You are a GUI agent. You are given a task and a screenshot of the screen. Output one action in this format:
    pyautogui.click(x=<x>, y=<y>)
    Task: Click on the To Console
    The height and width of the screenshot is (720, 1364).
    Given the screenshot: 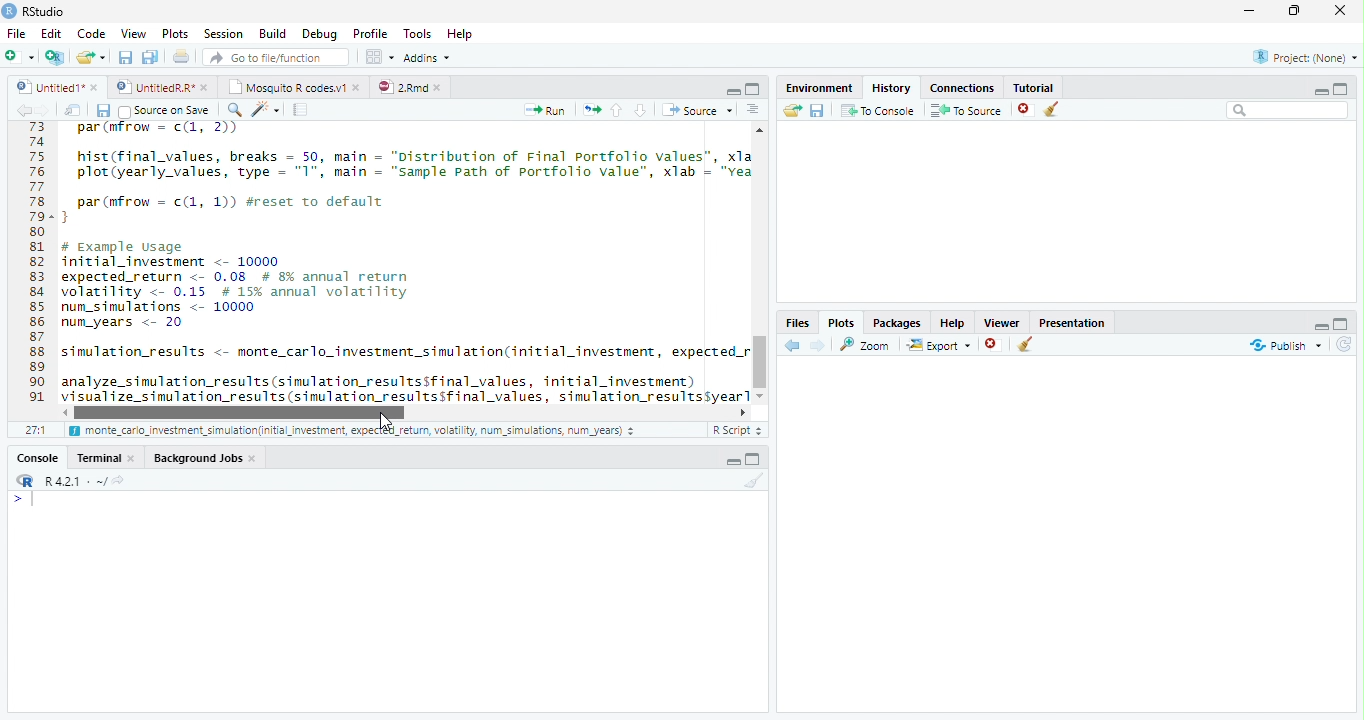 What is the action you would take?
    pyautogui.click(x=877, y=110)
    